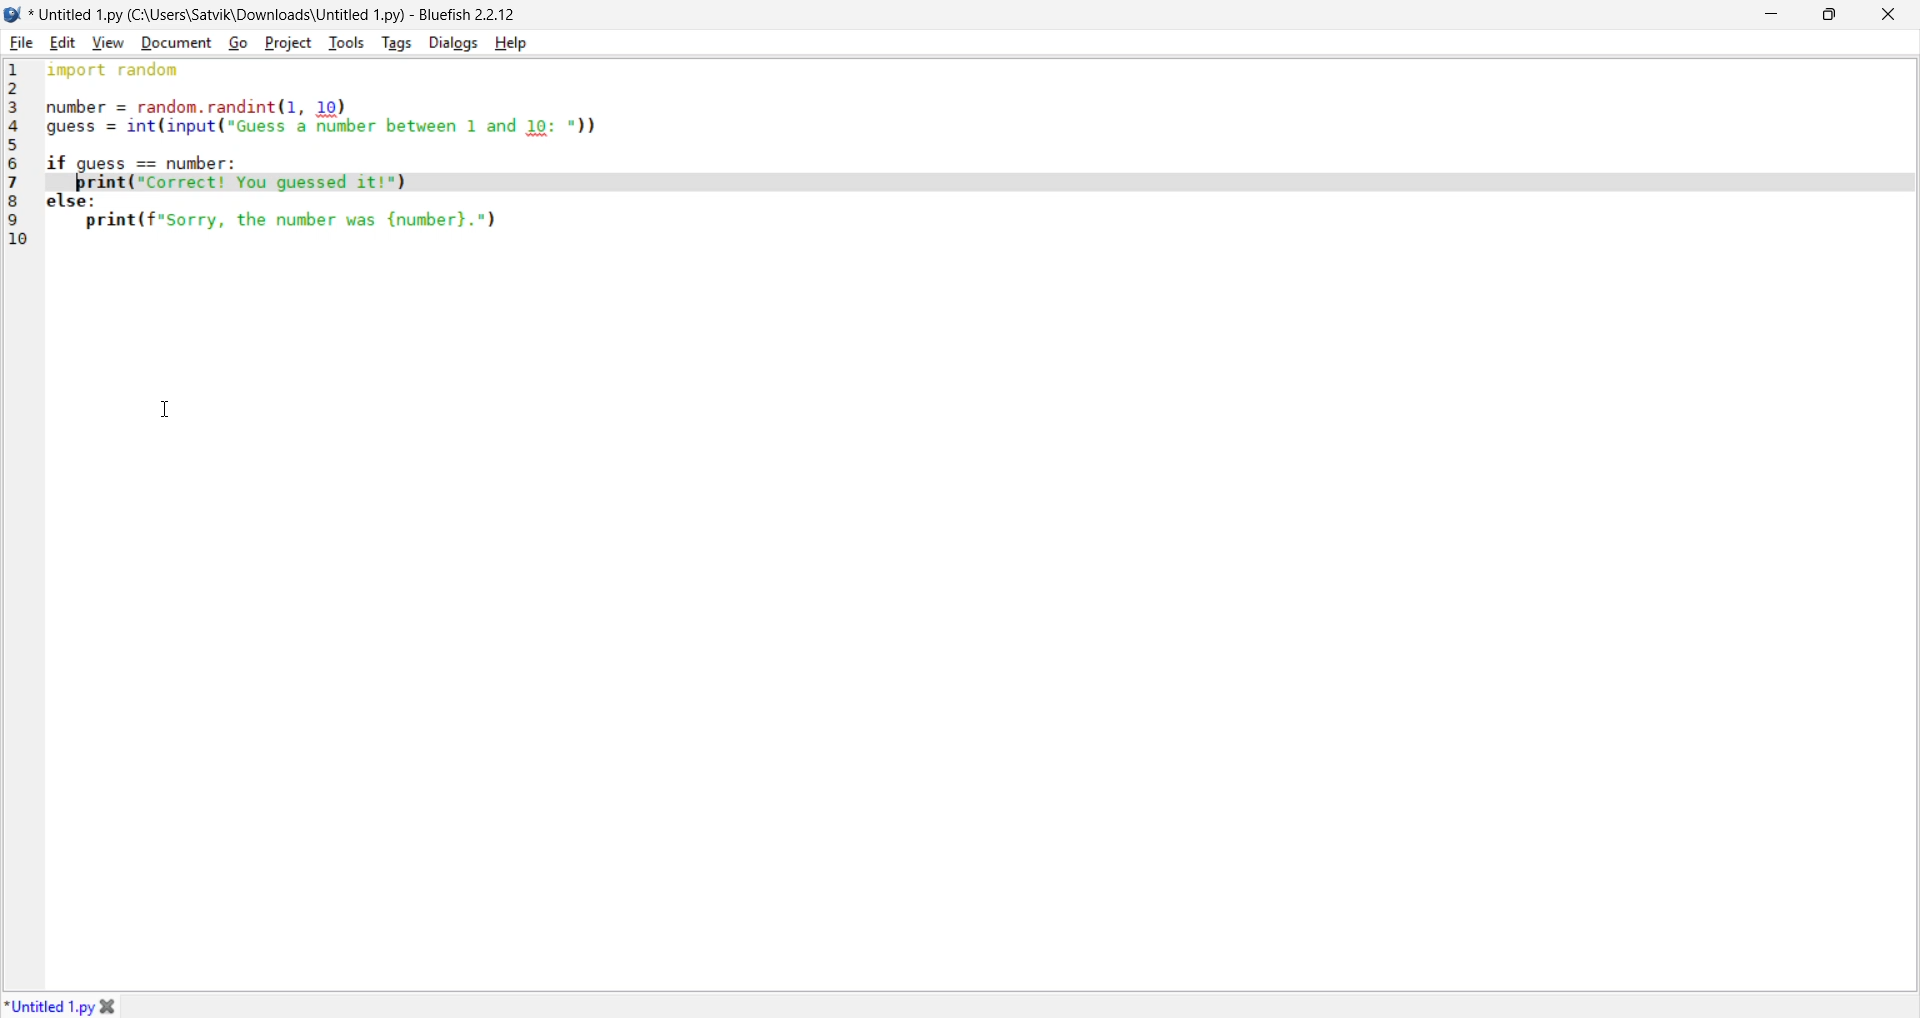 This screenshot has width=1920, height=1018. What do you see at coordinates (398, 42) in the screenshot?
I see `tags` at bounding box center [398, 42].